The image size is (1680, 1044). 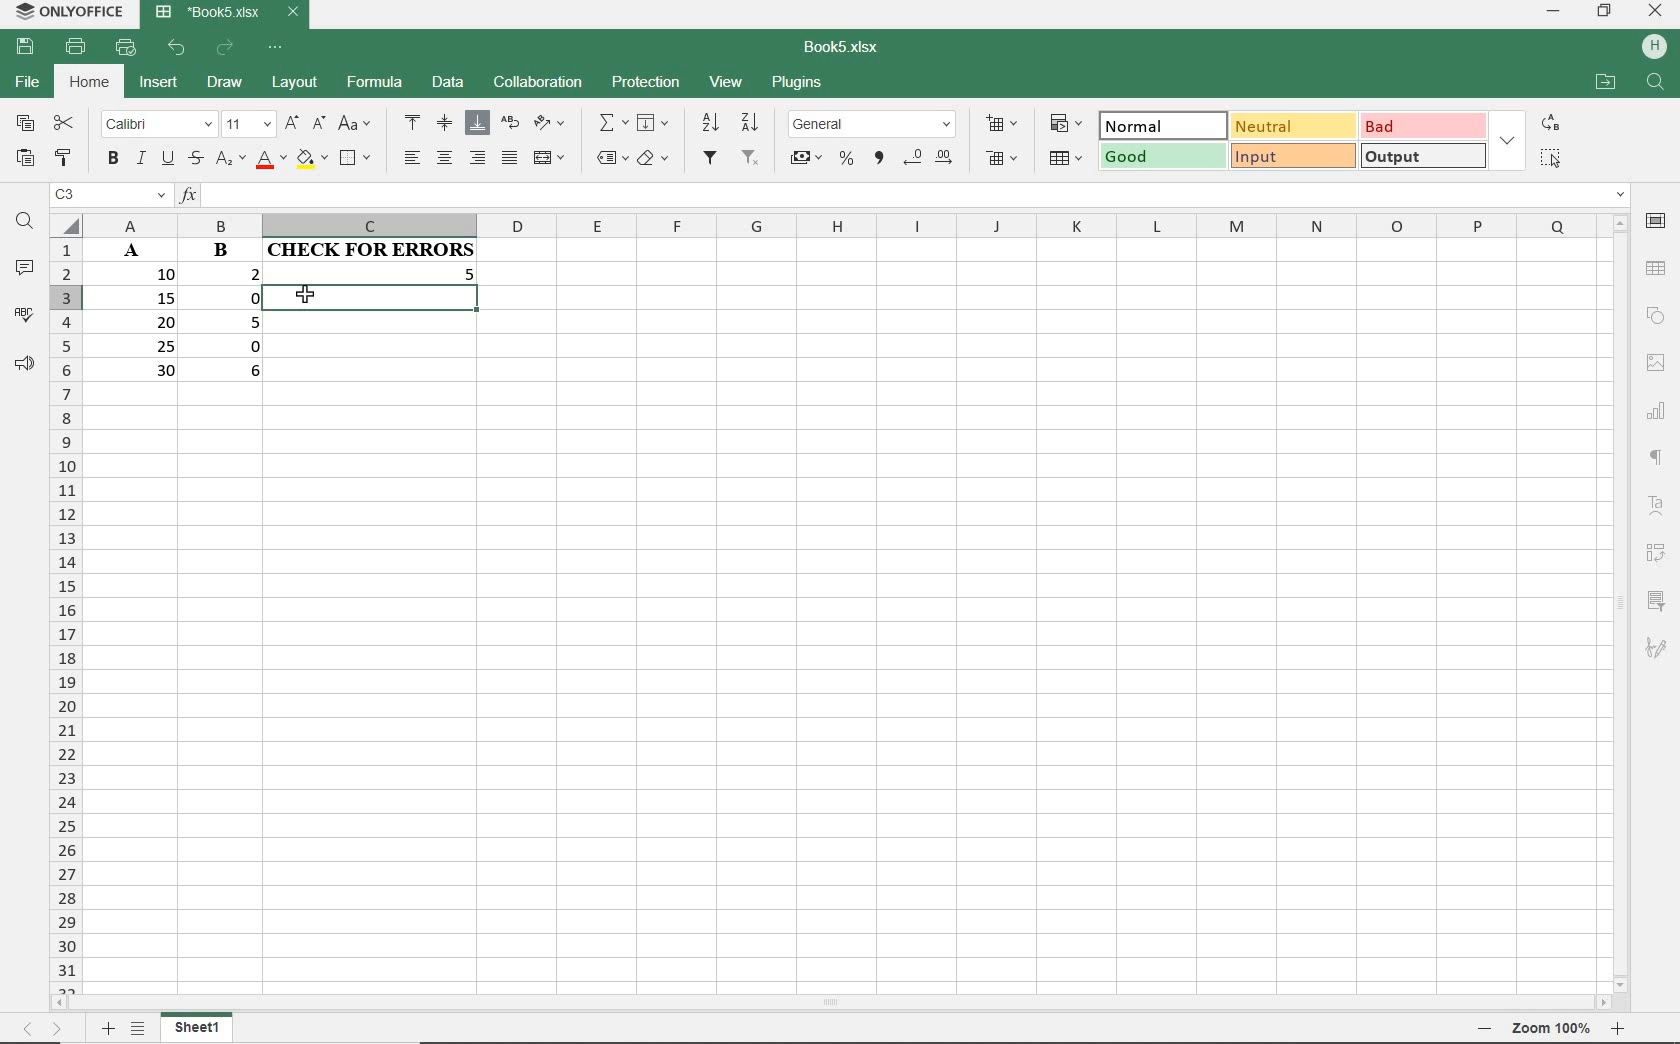 What do you see at coordinates (1624, 603) in the screenshot?
I see `SCROLLBAR` at bounding box center [1624, 603].